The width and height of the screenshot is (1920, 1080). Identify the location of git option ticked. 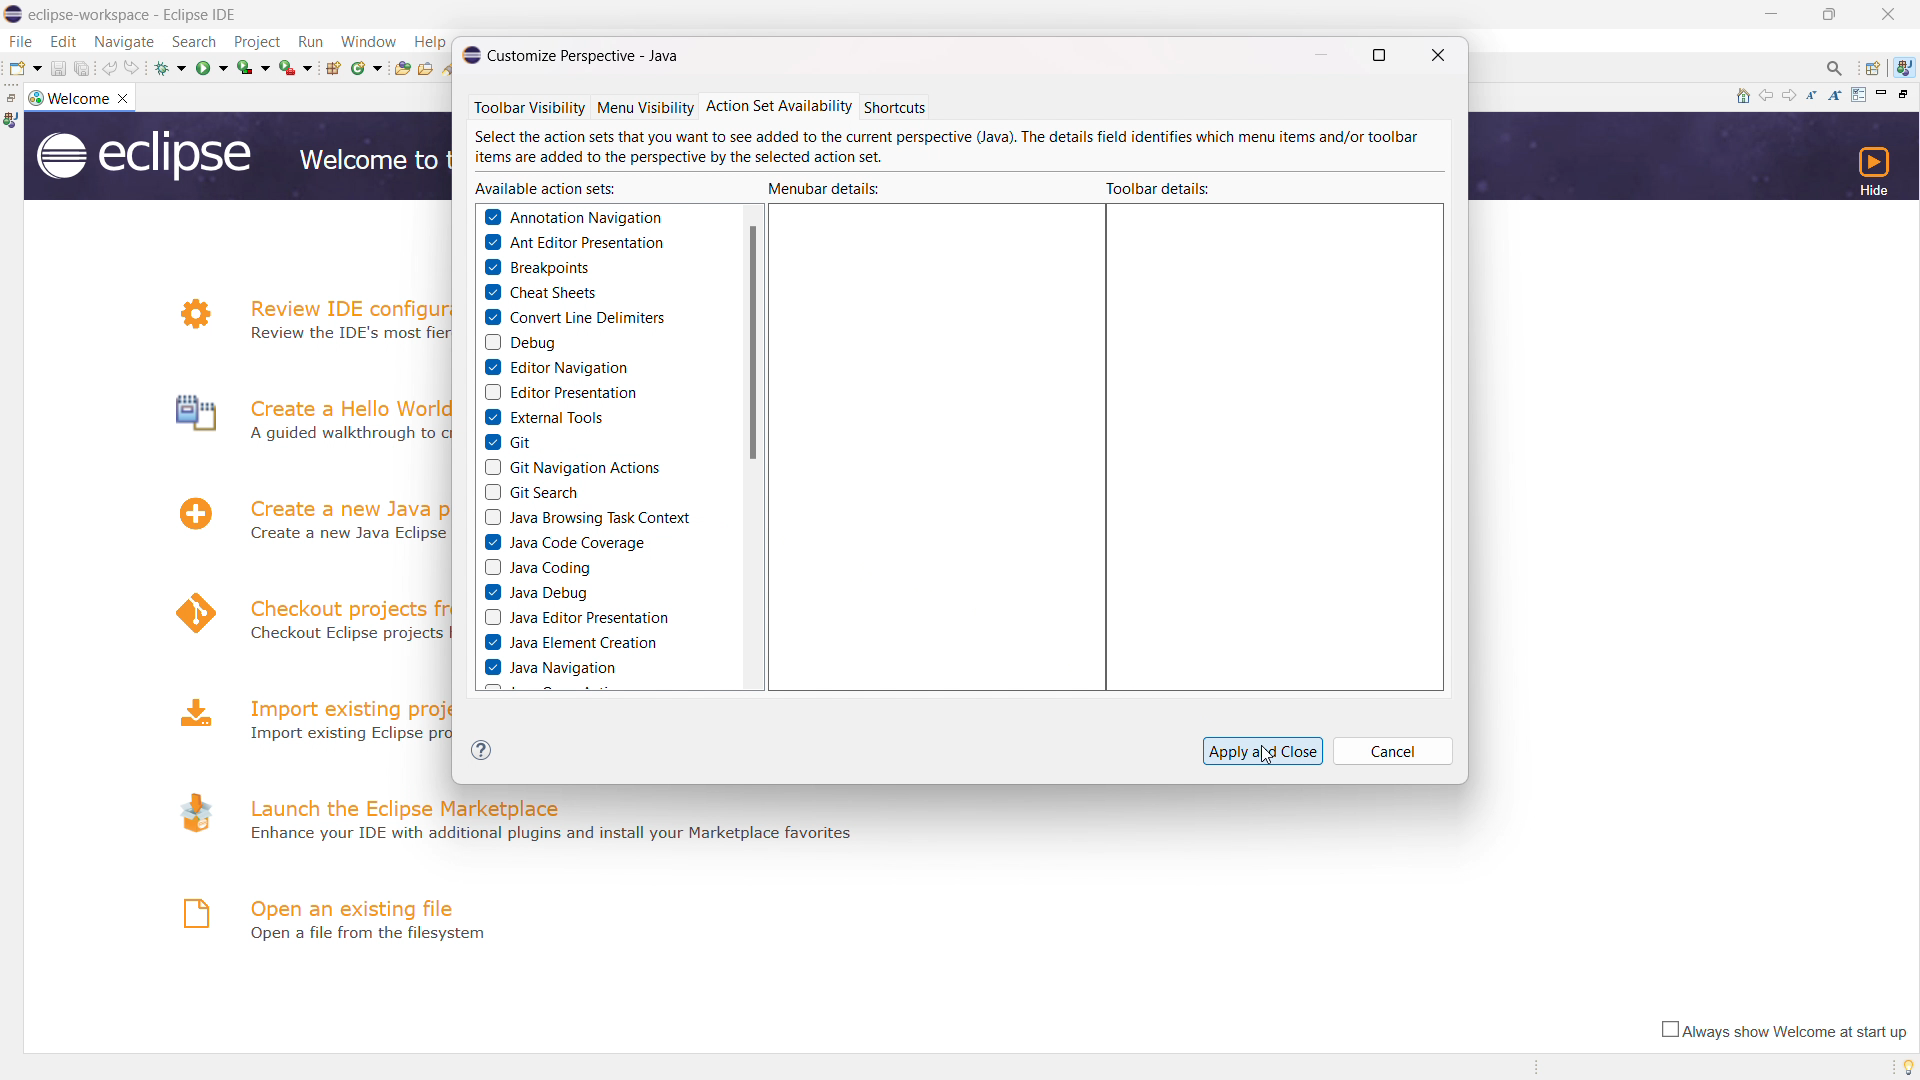
(509, 441).